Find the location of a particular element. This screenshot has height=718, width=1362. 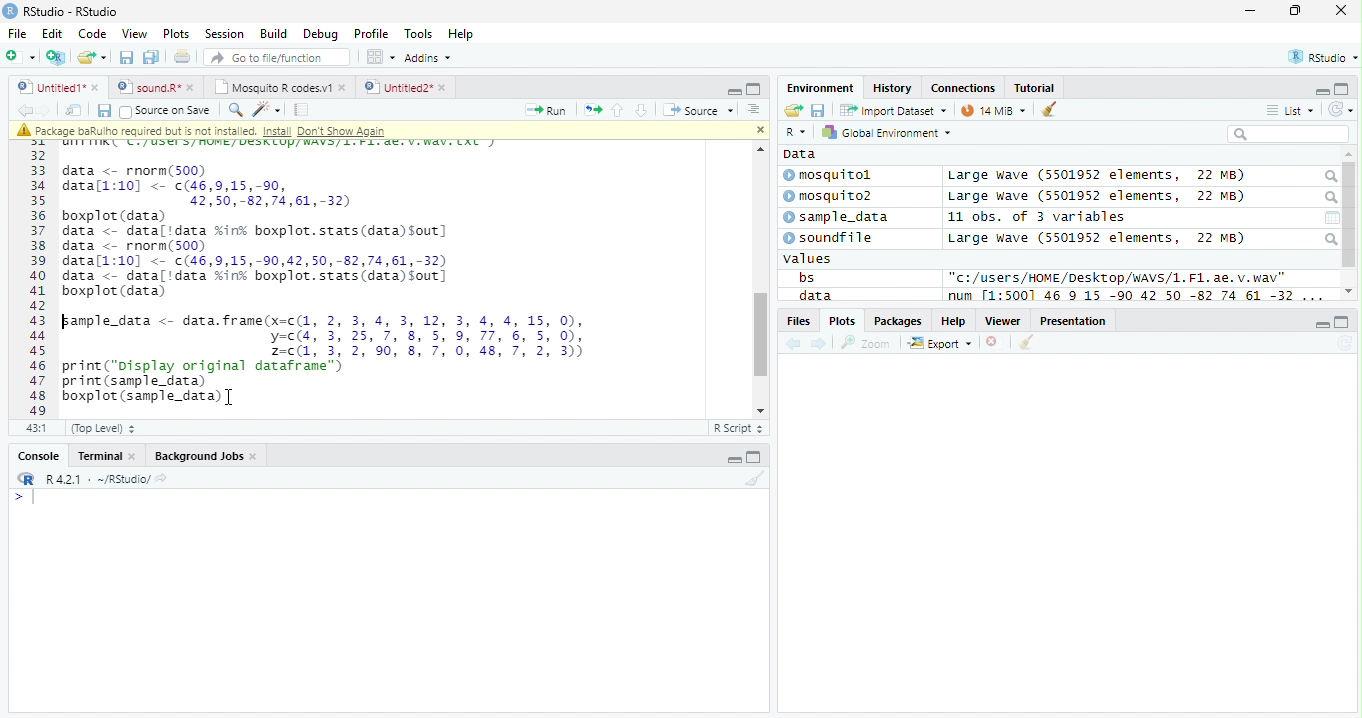

Re-run the previous code is located at coordinates (592, 110).